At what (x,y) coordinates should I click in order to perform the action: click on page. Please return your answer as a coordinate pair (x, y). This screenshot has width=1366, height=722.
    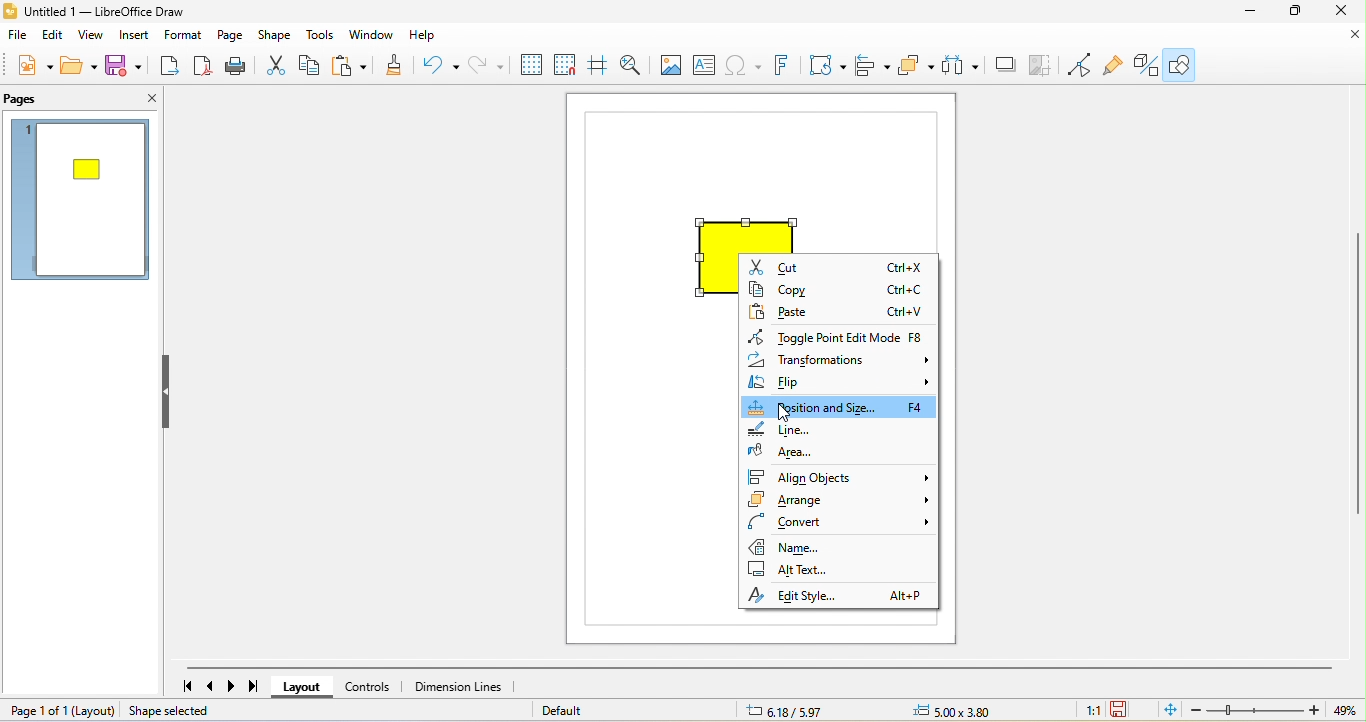
    Looking at the image, I should click on (233, 37).